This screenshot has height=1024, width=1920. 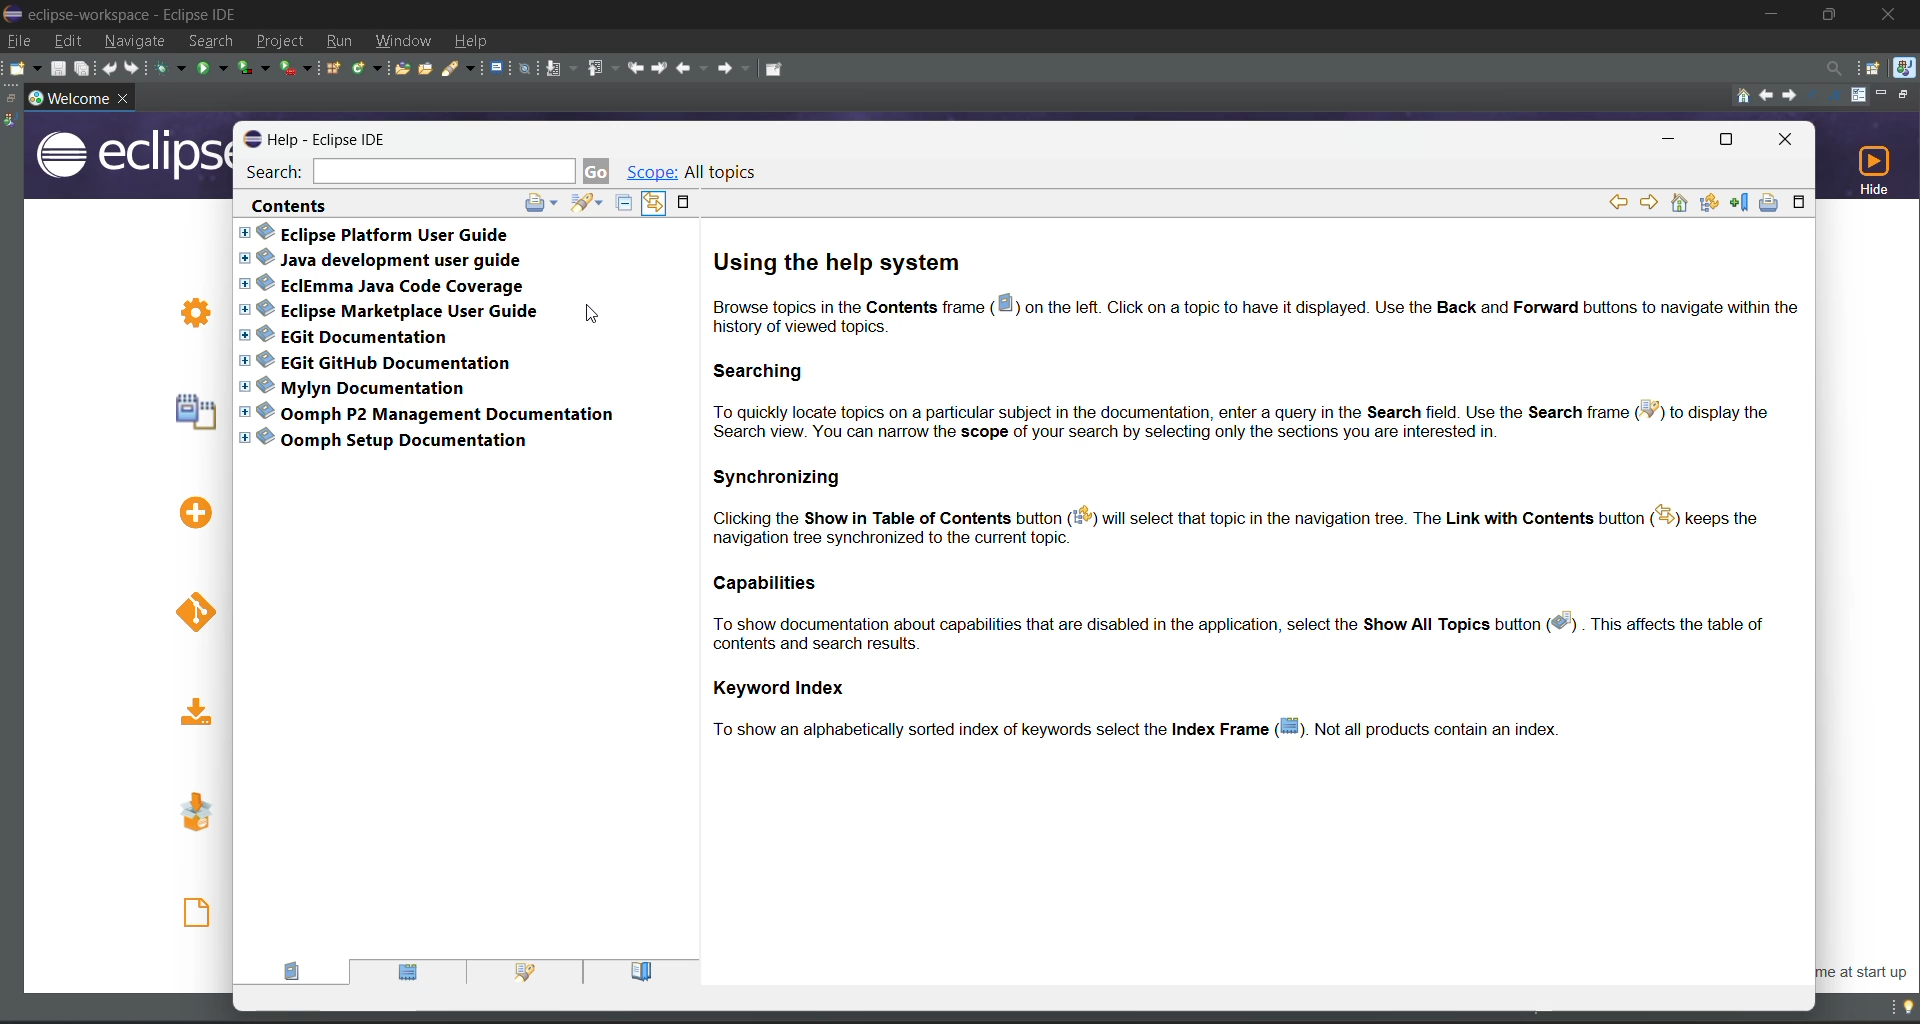 What do you see at coordinates (1254, 517) in the screenshot?
I see `synchronizing` at bounding box center [1254, 517].